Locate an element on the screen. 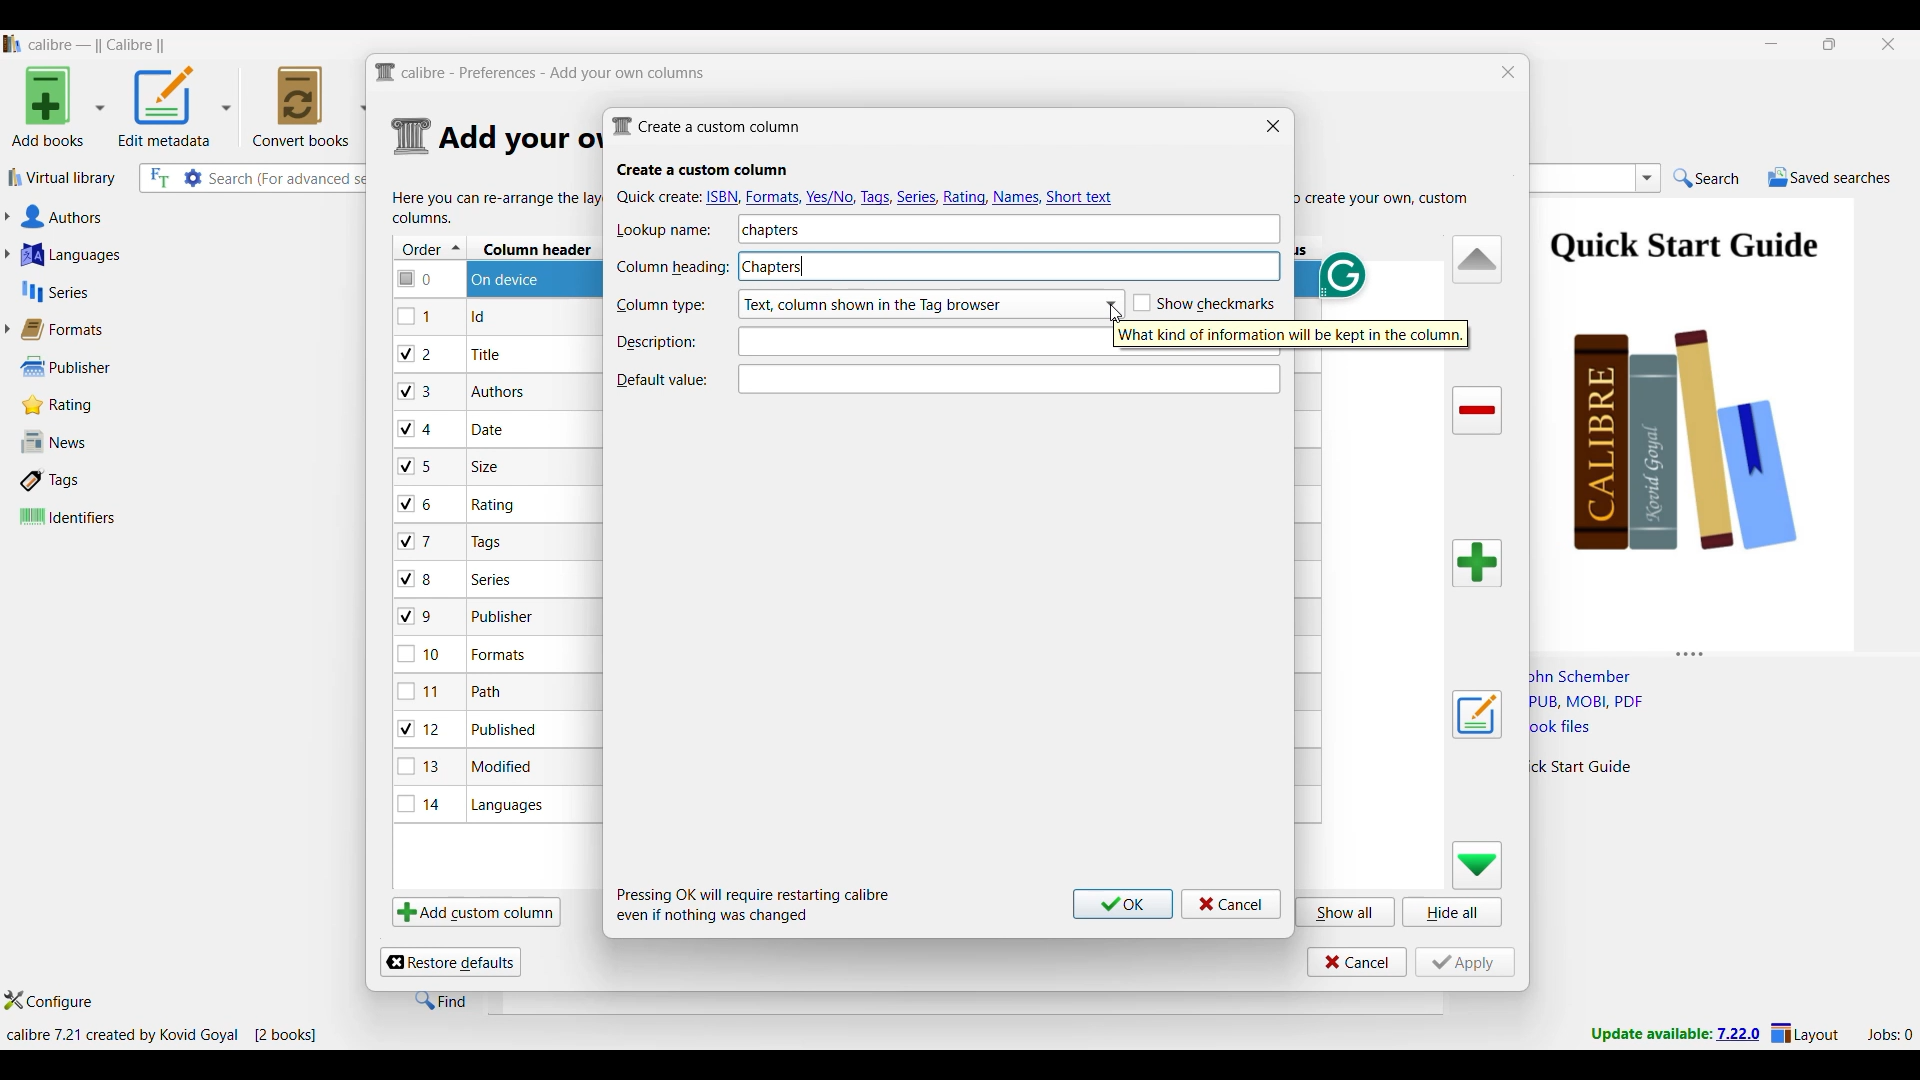  Find is located at coordinates (441, 1000).